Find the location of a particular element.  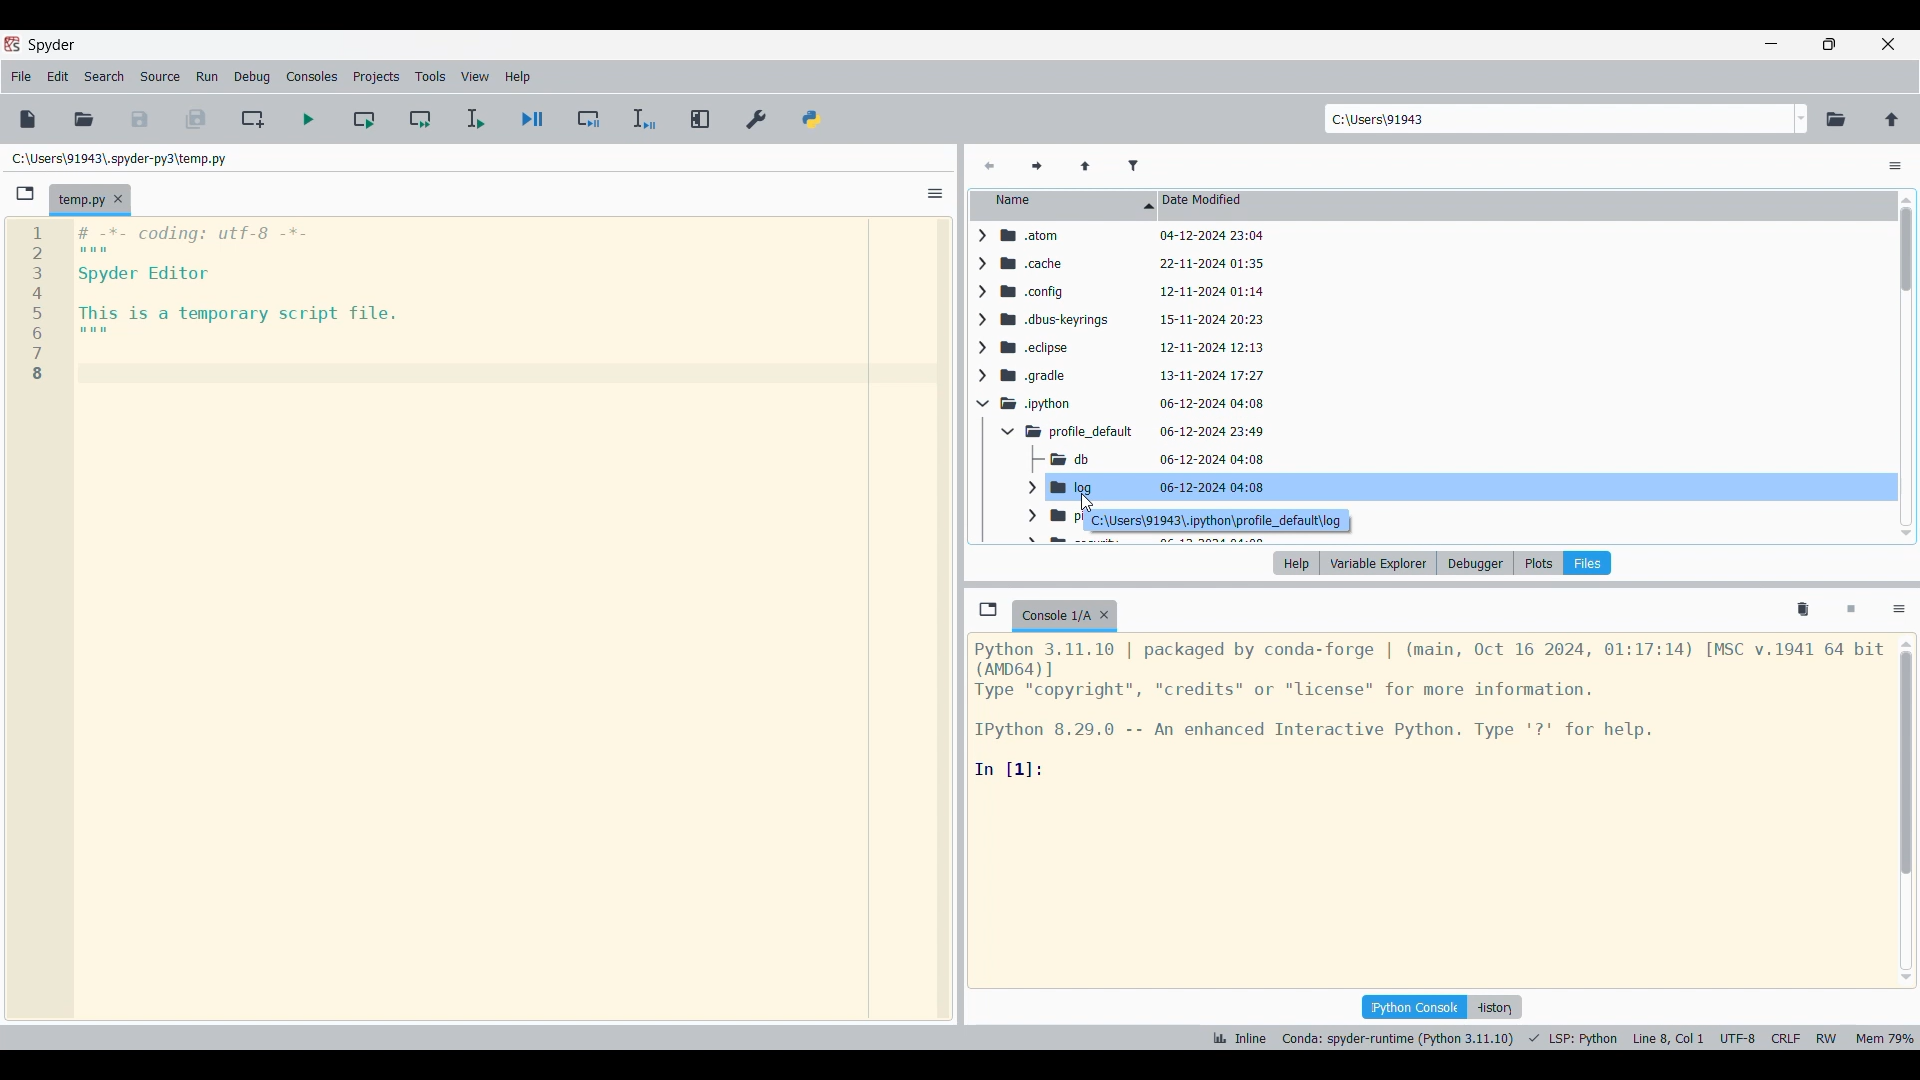

Browse tabs is located at coordinates (988, 609).